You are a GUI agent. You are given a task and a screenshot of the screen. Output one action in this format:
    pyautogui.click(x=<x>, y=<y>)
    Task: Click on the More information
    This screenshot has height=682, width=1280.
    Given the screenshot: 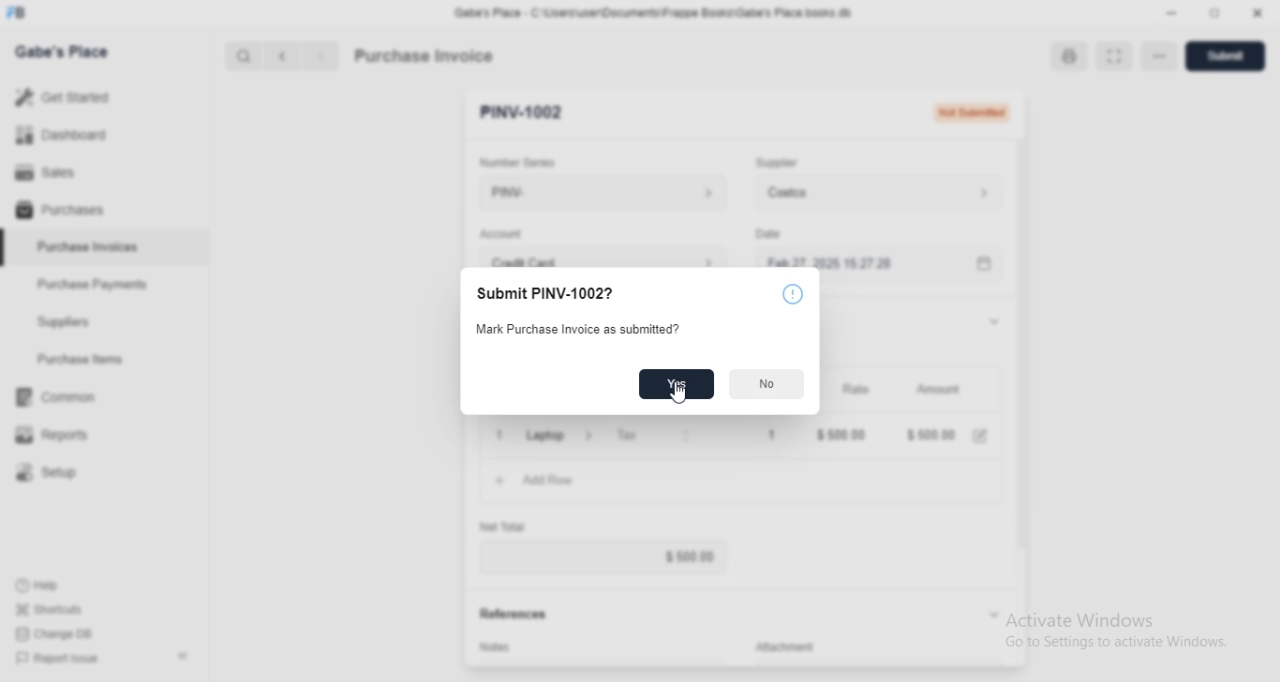 What is the action you would take?
    pyautogui.click(x=793, y=294)
    